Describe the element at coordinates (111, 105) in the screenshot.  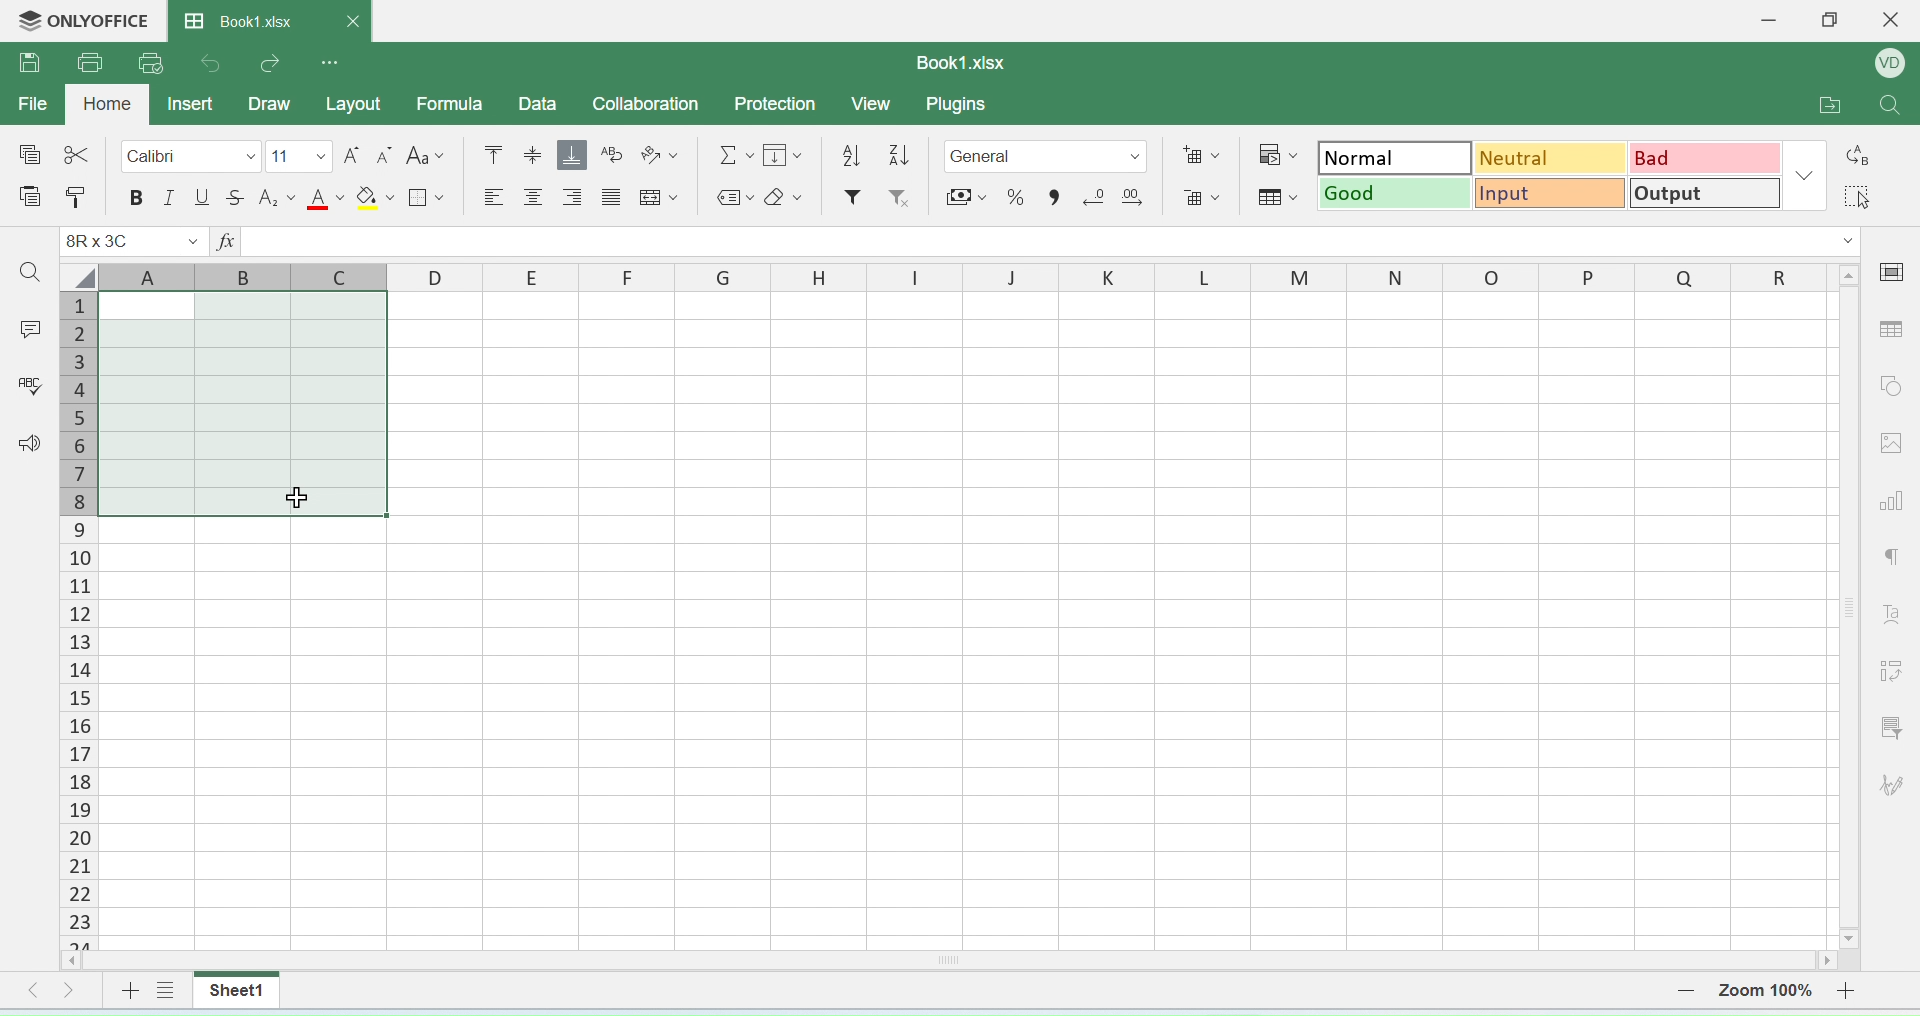
I see `` at that location.